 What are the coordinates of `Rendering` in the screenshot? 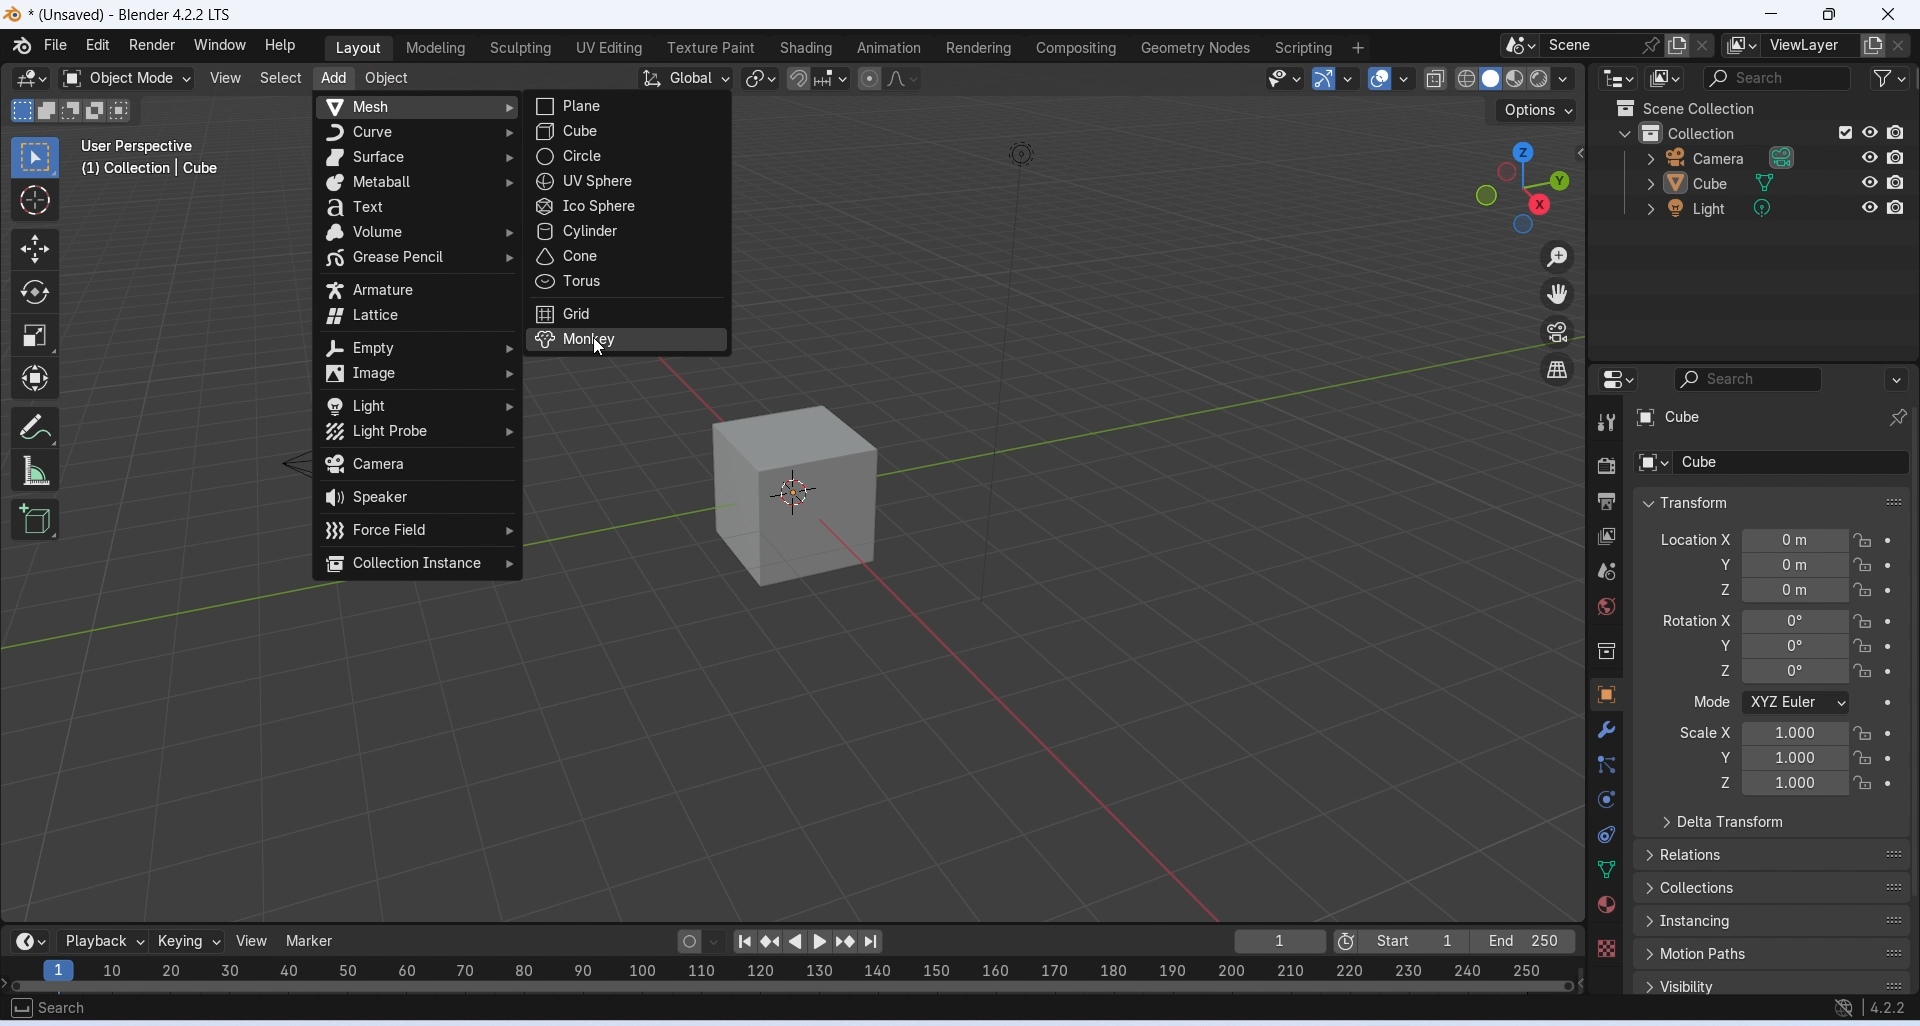 It's located at (979, 48).